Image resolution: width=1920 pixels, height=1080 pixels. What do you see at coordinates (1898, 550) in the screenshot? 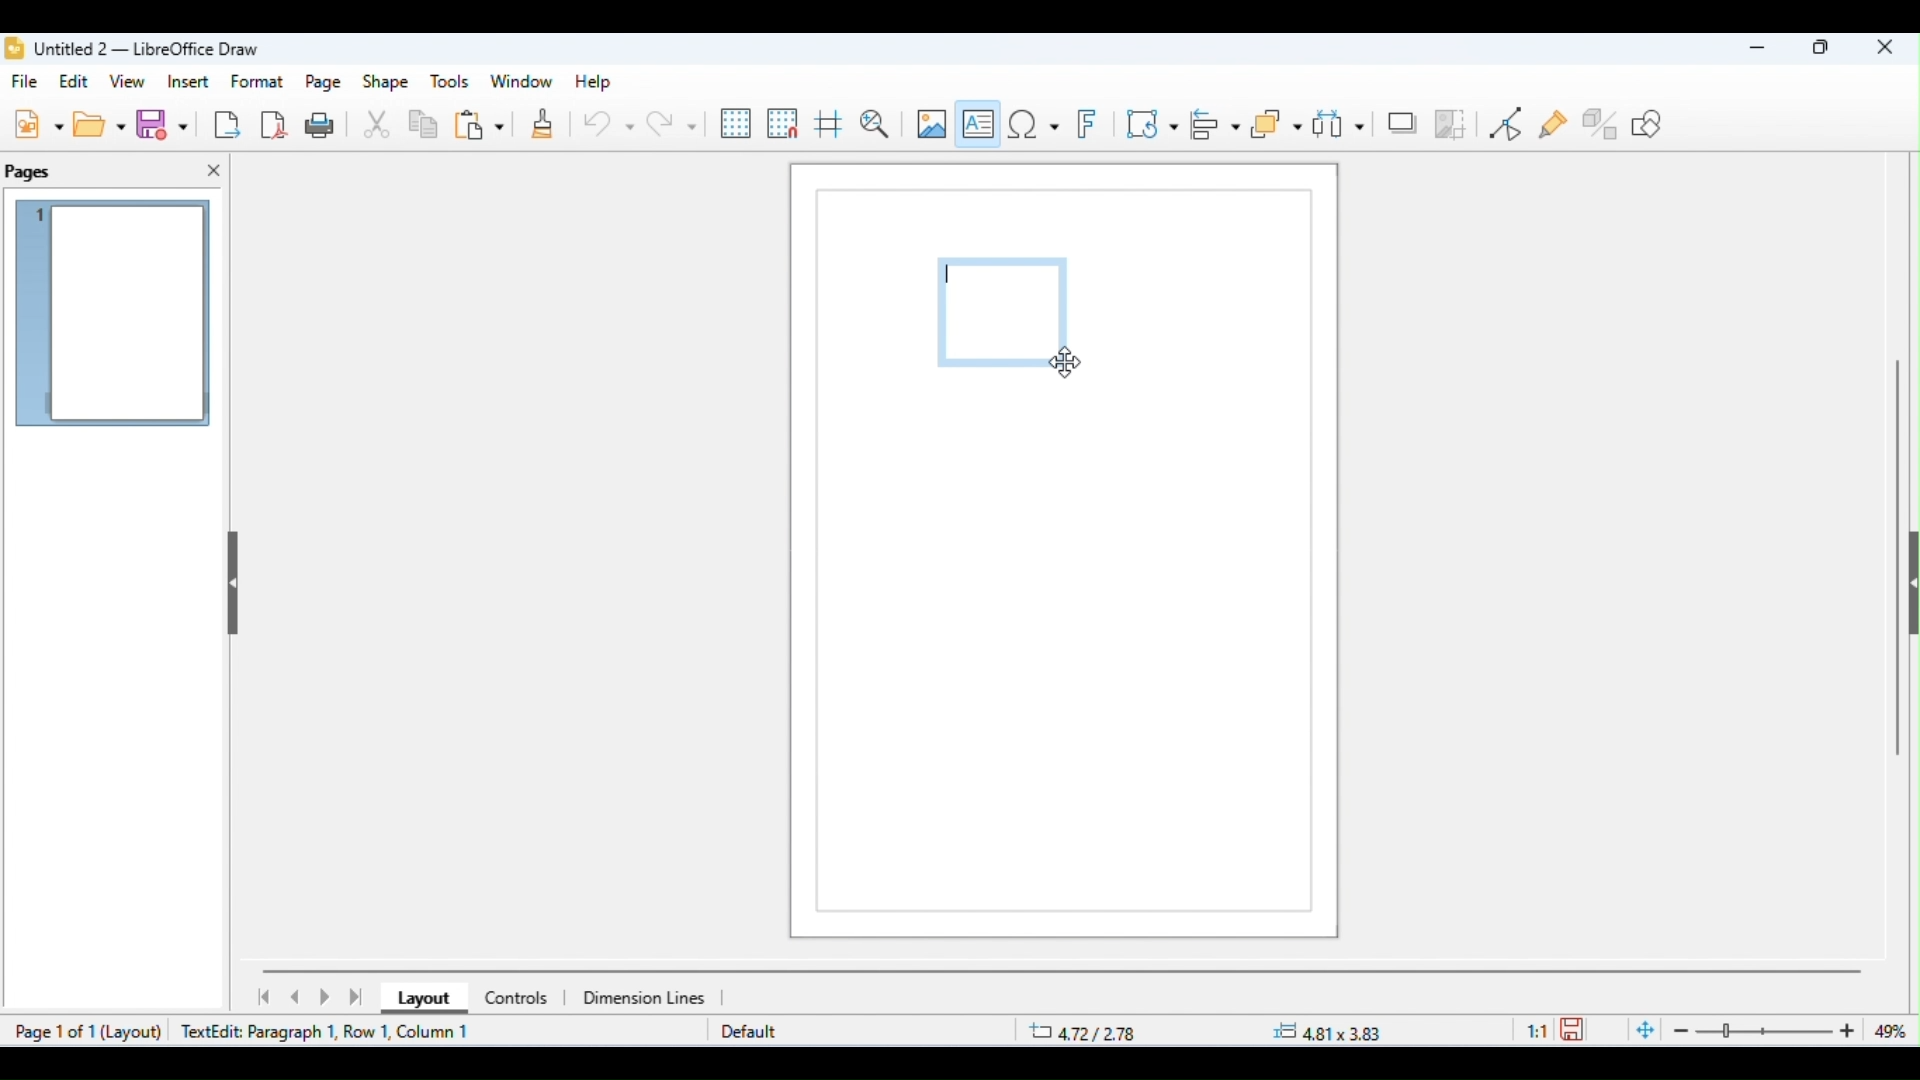
I see `vertical scroll bar` at bounding box center [1898, 550].